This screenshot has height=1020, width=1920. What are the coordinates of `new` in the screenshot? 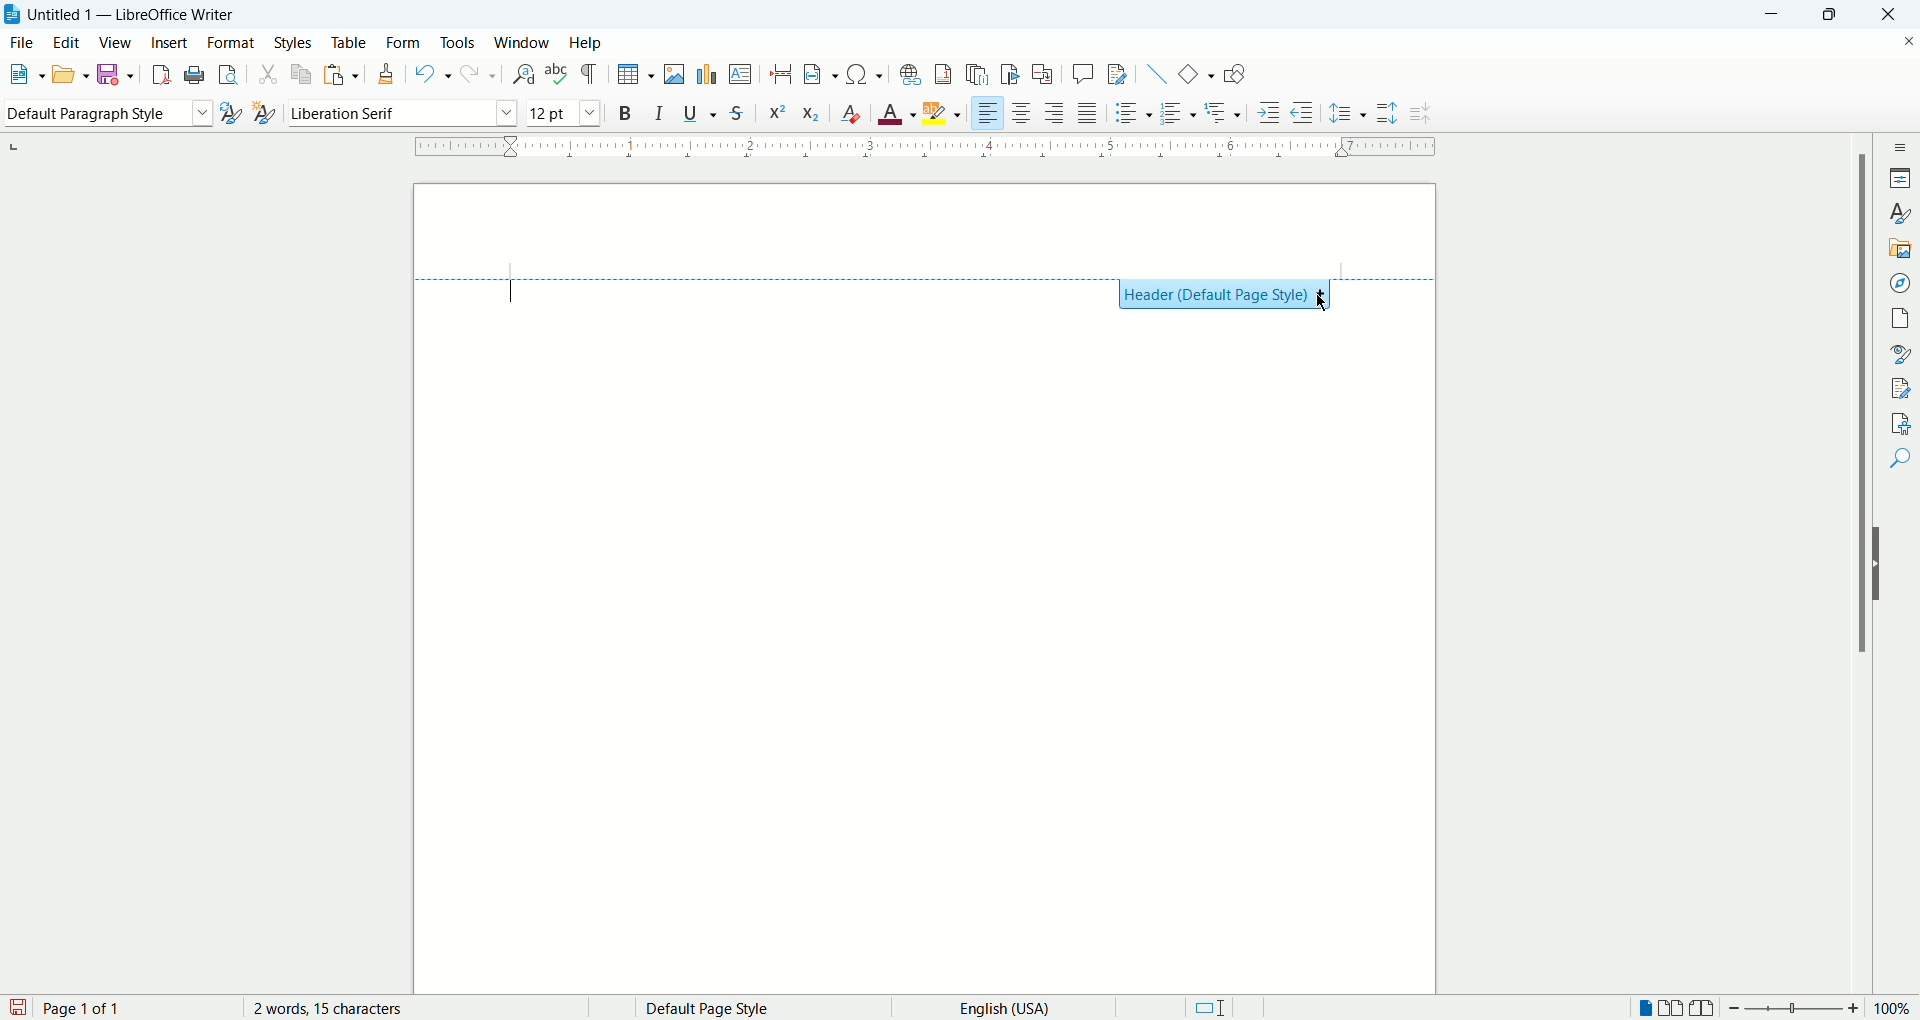 It's located at (20, 73).